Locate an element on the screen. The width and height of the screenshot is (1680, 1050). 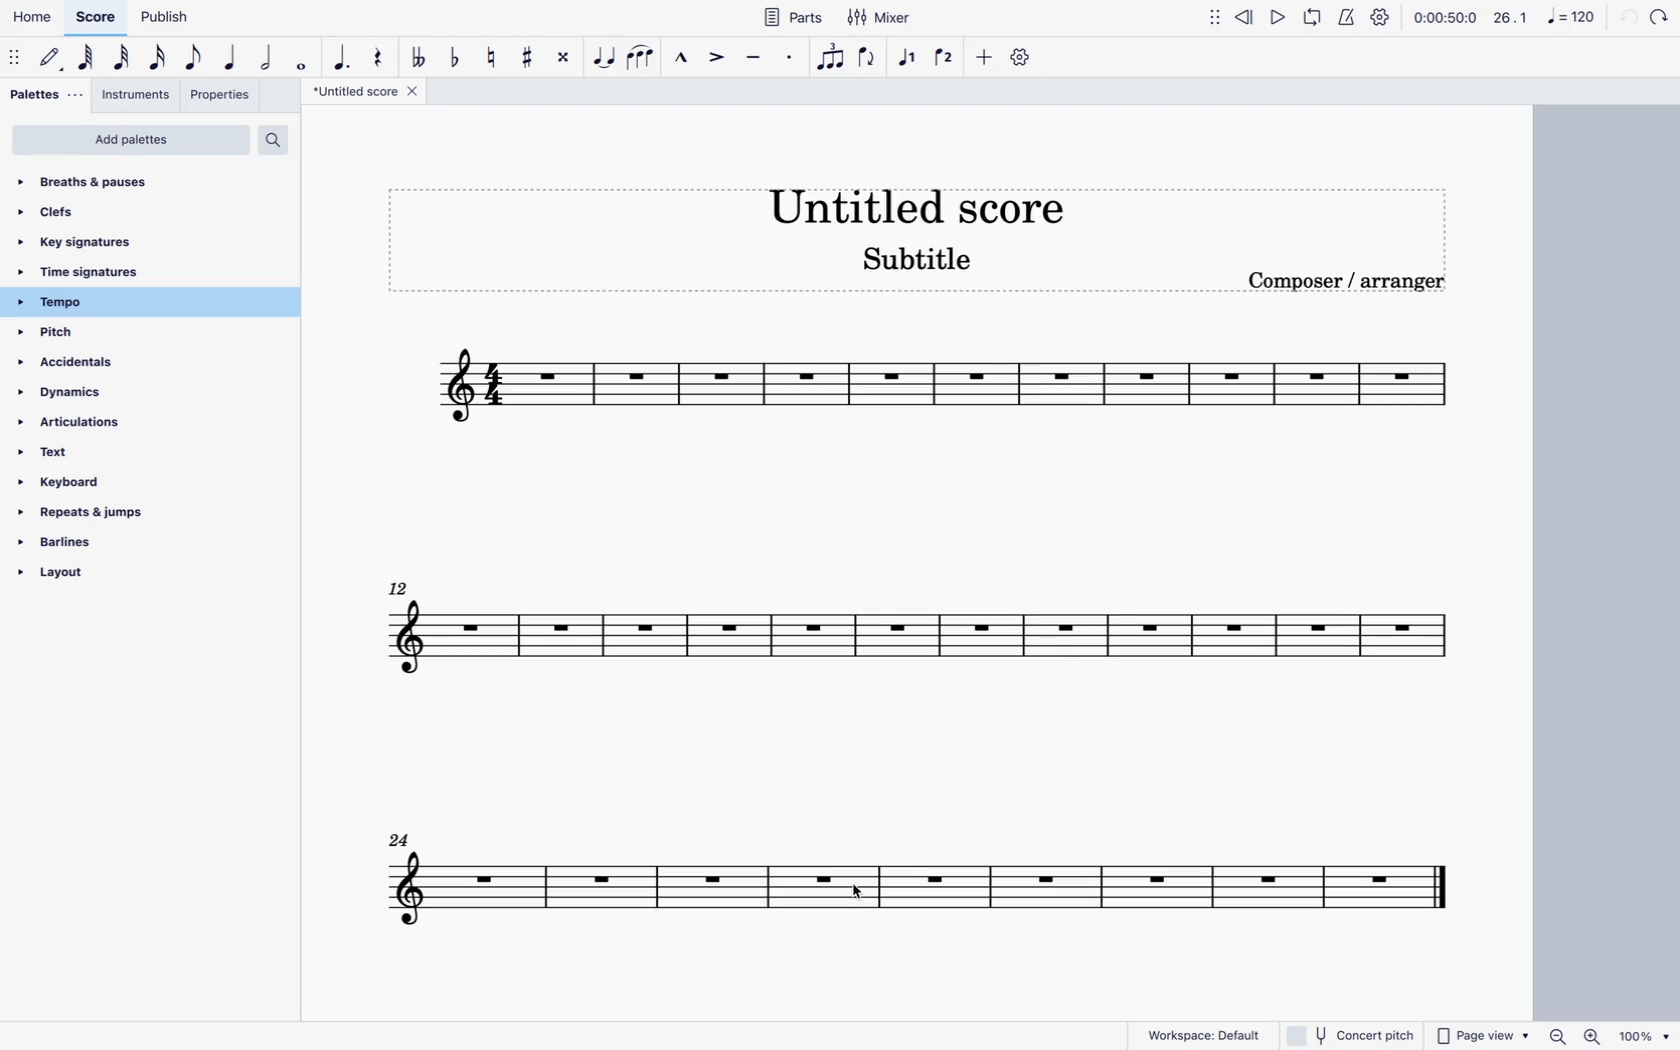
composer / arranger is located at coordinates (1353, 278).